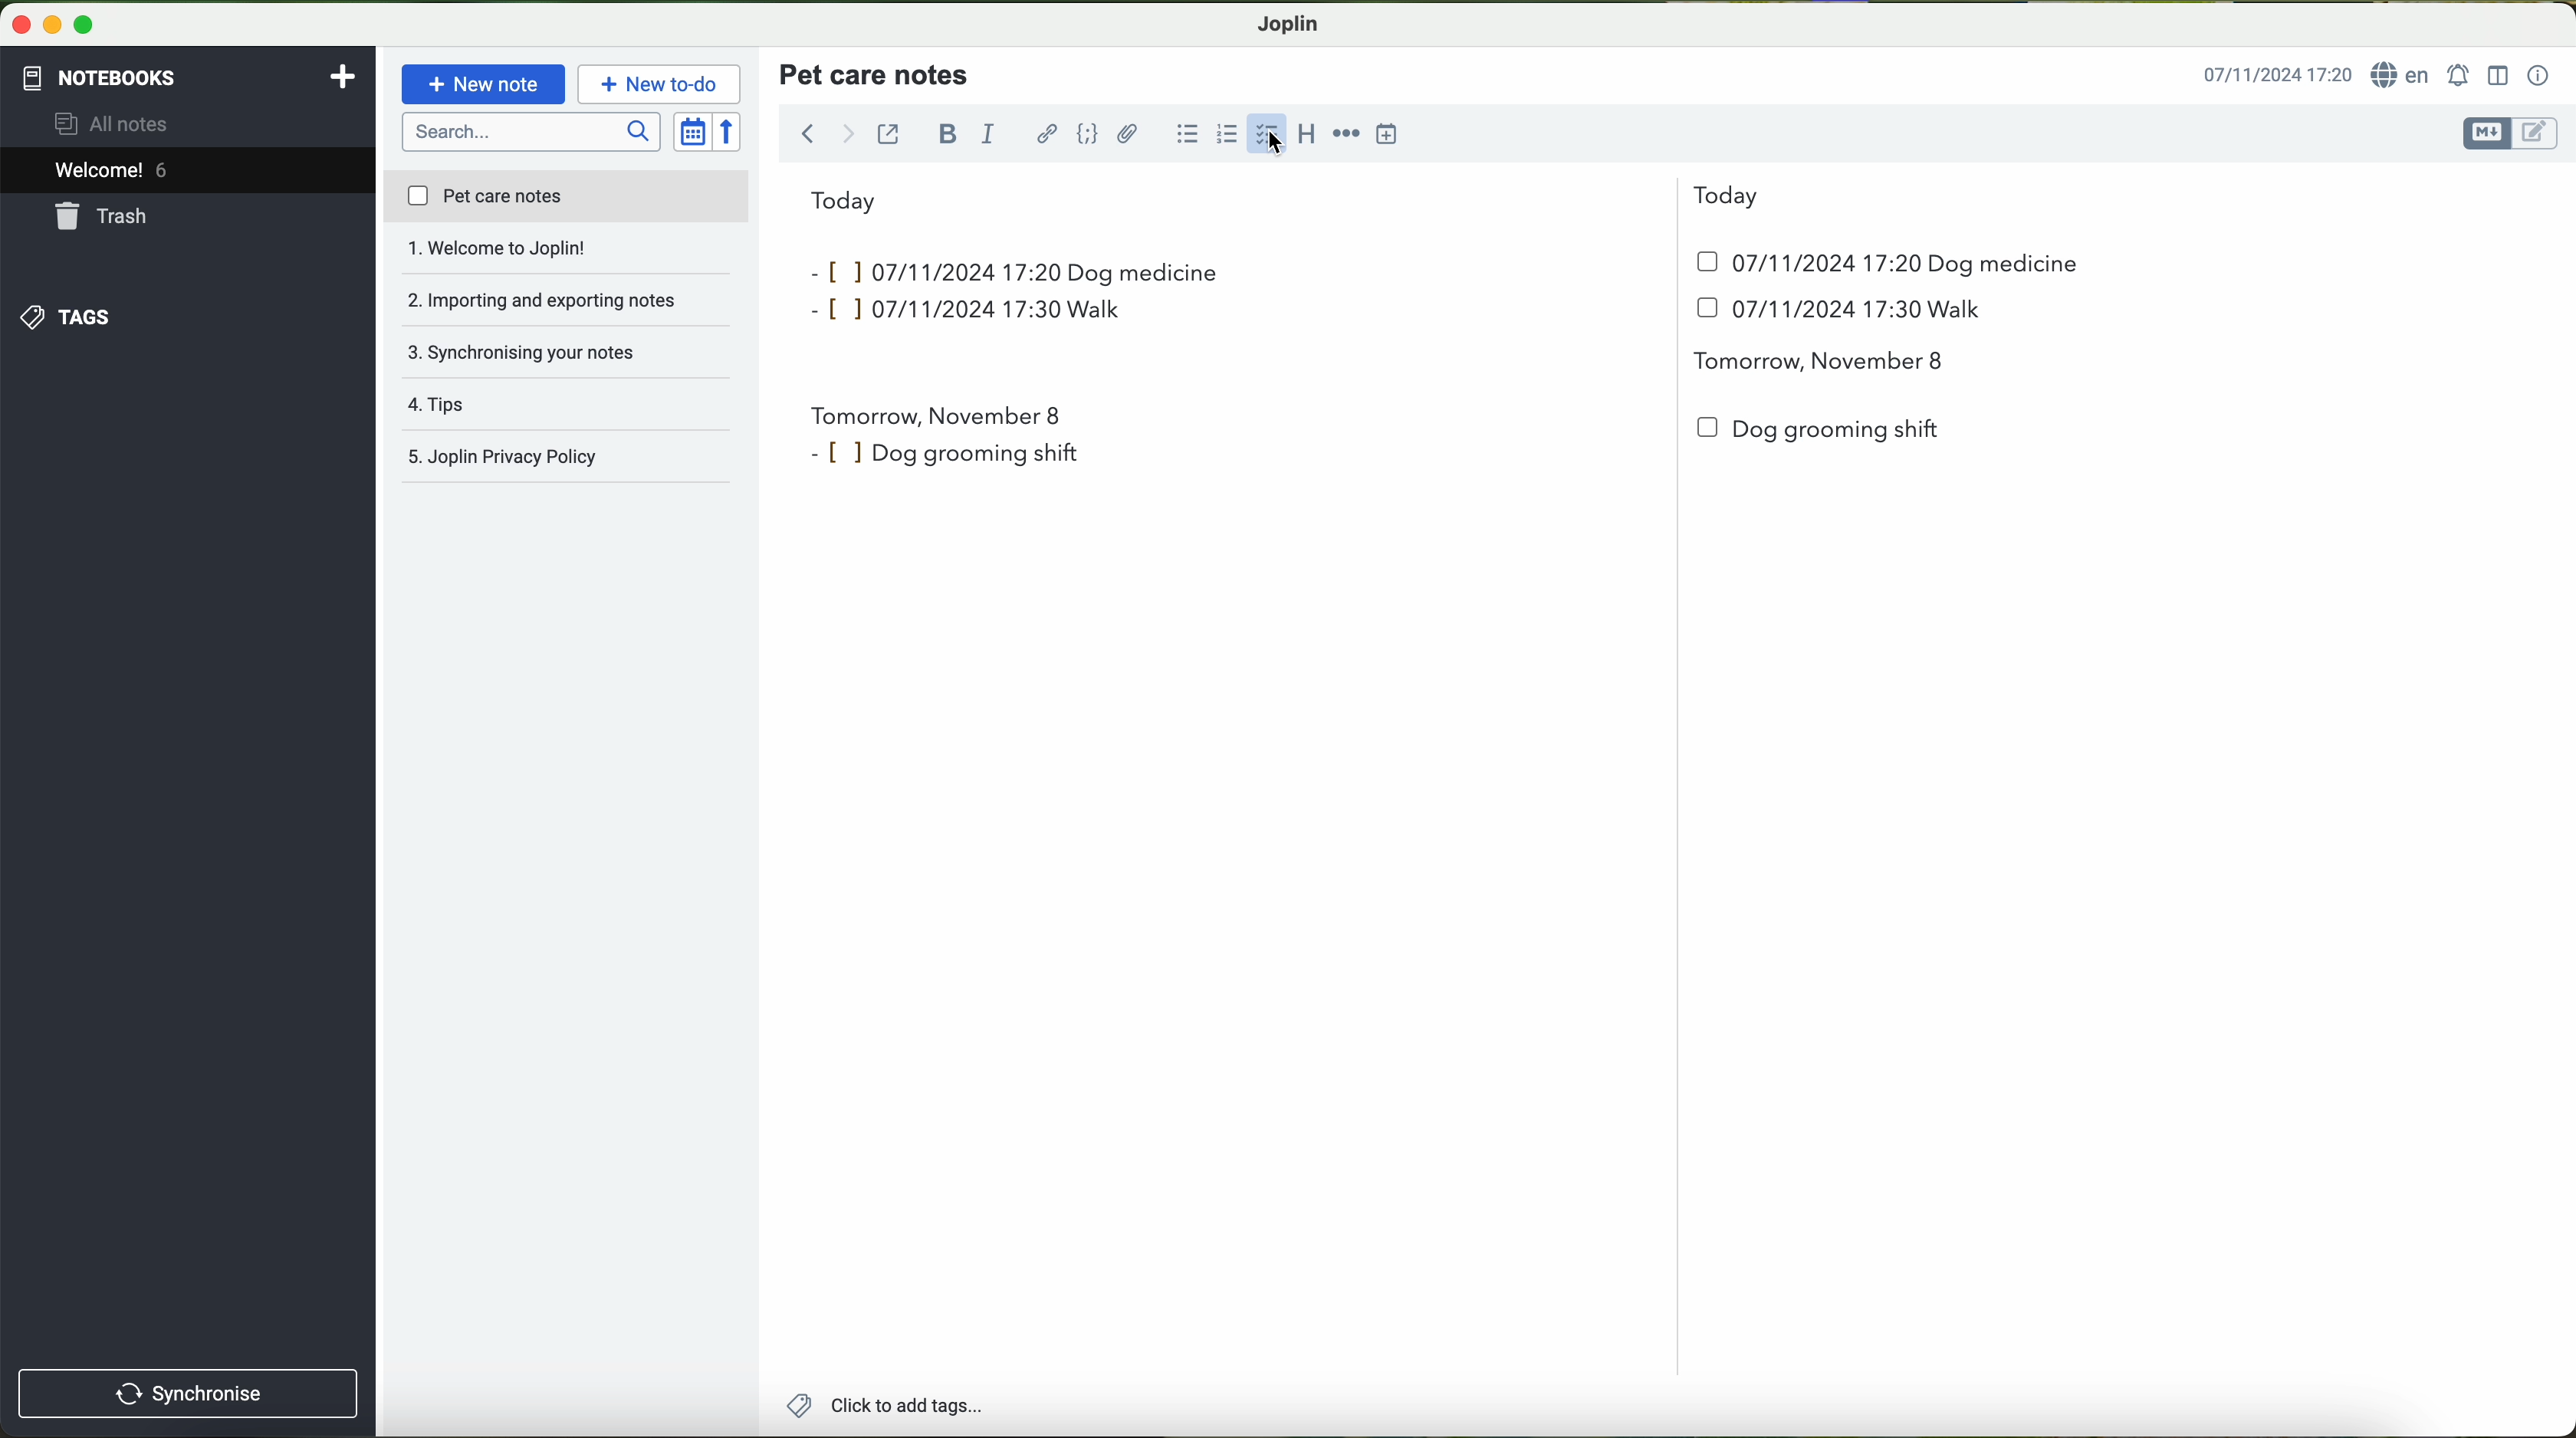 The width and height of the screenshot is (2576, 1438). What do you see at coordinates (2404, 76) in the screenshot?
I see `language` at bounding box center [2404, 76].